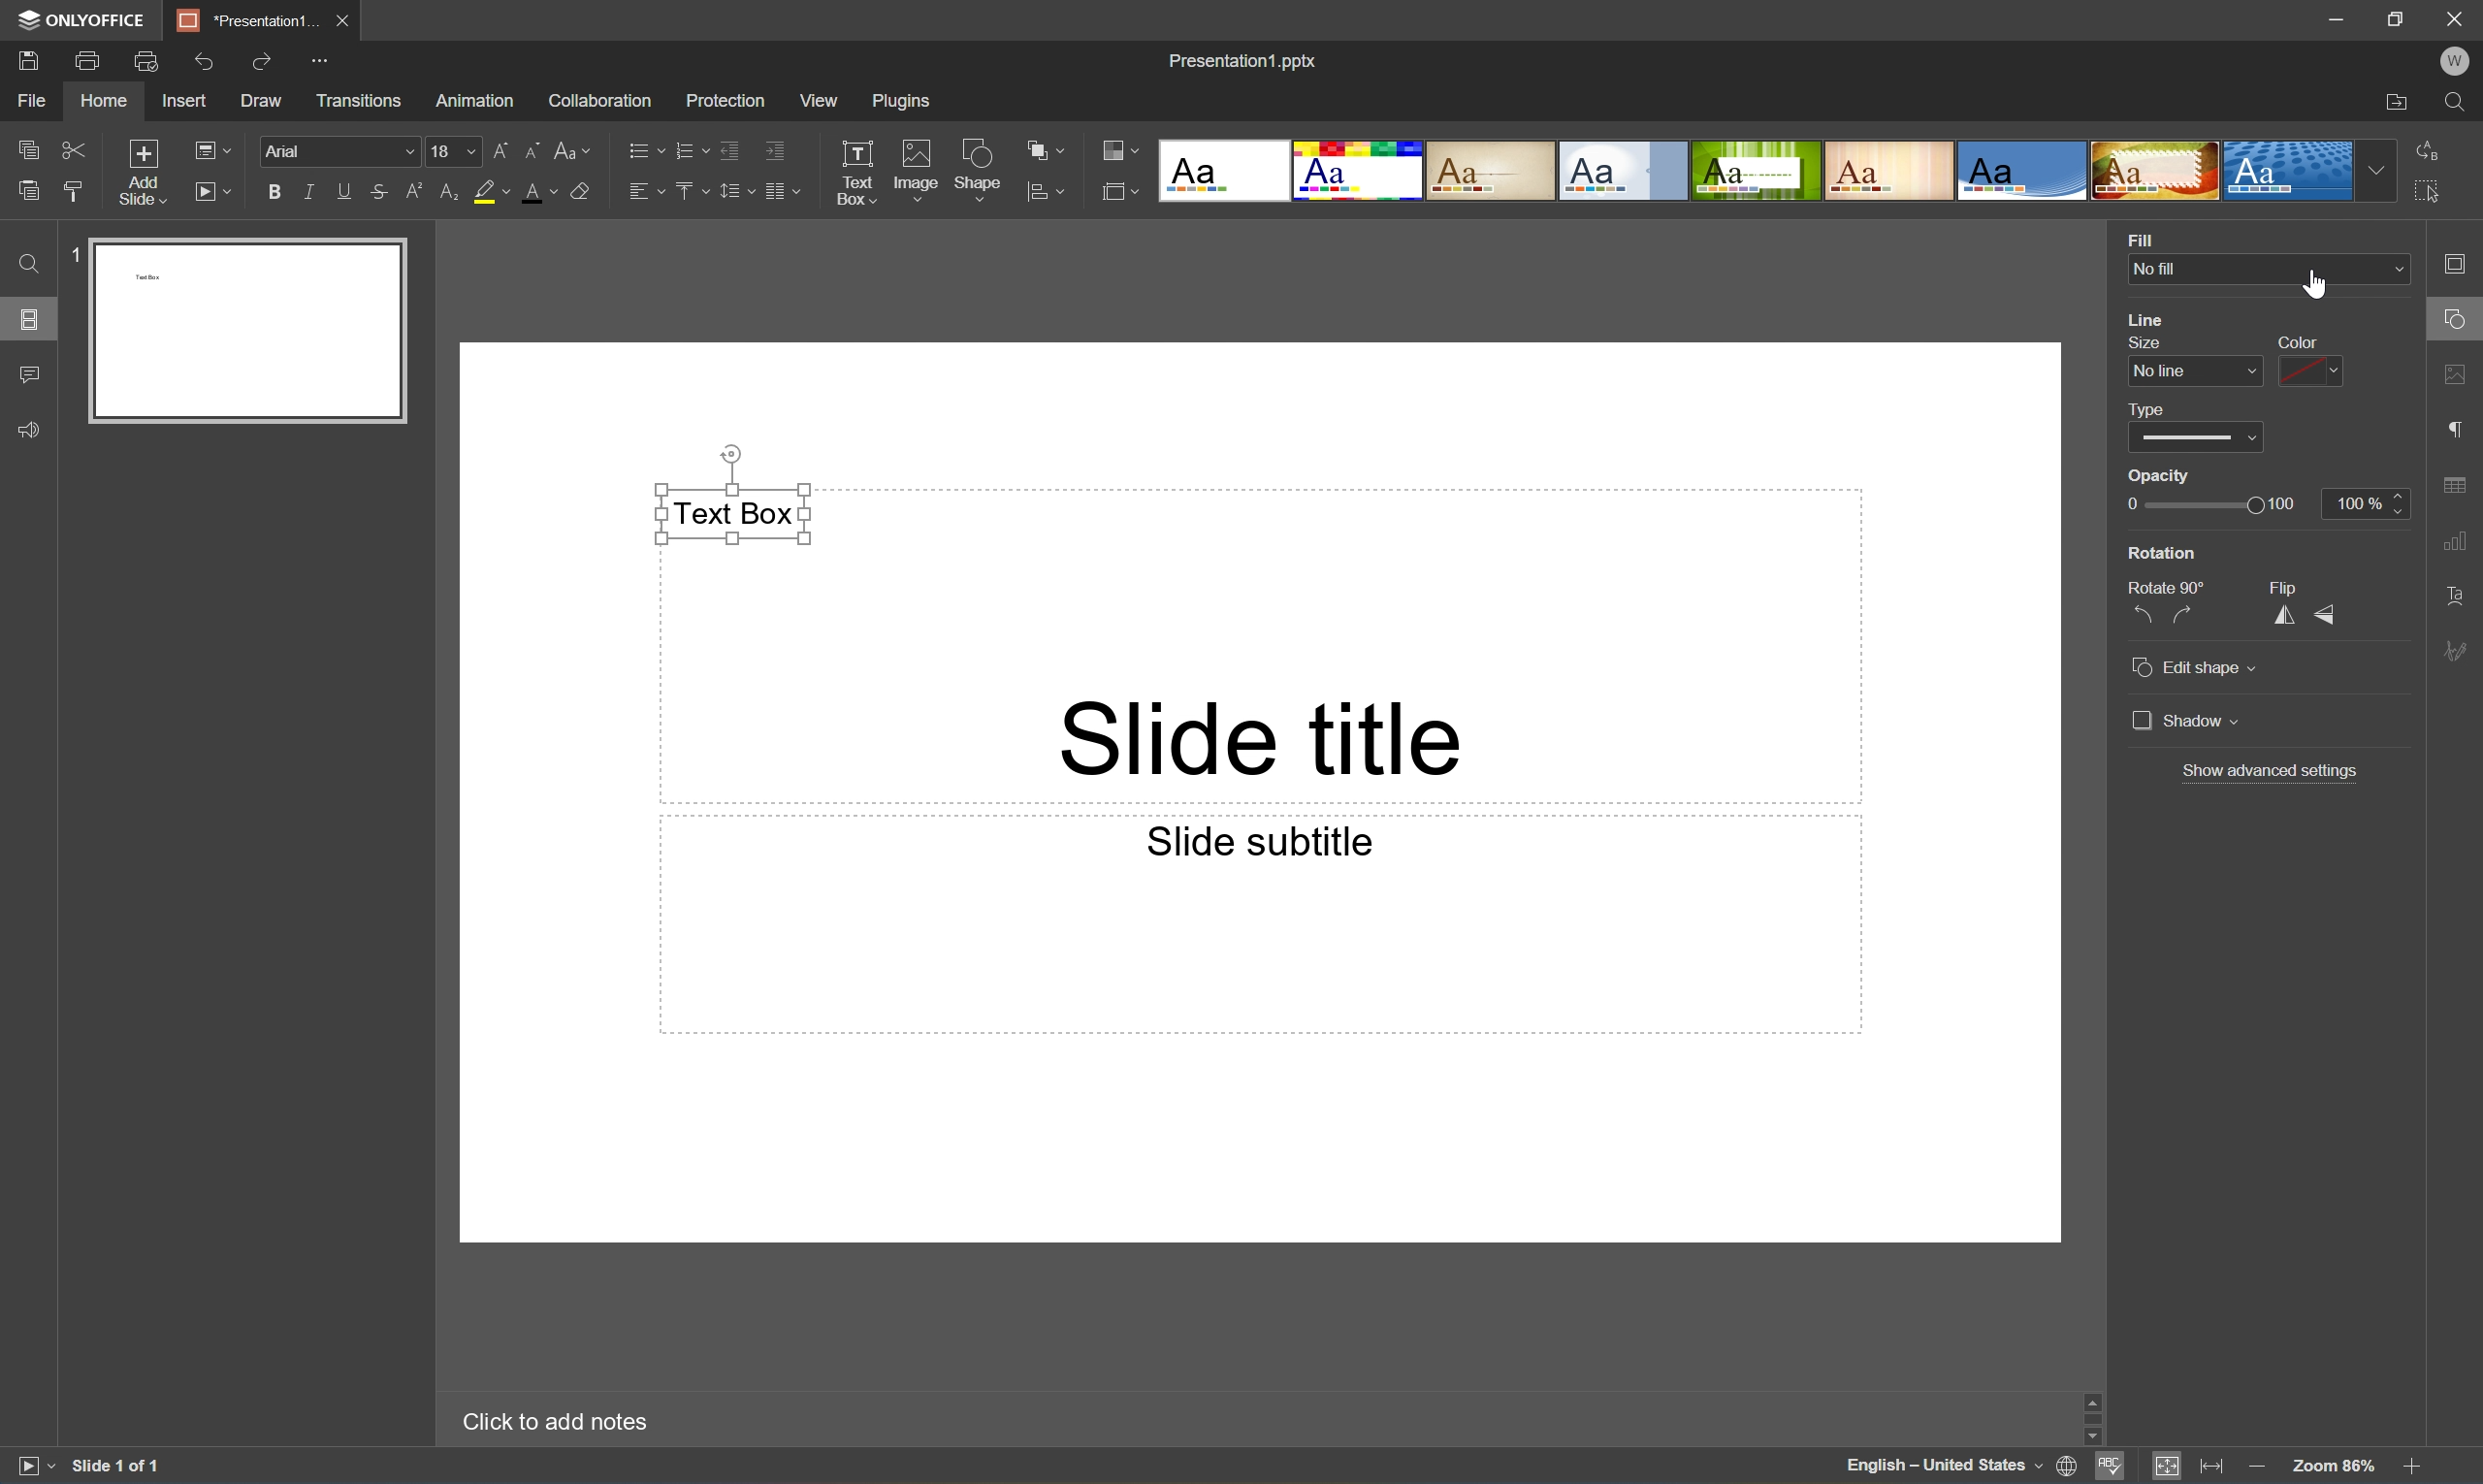 This screenshot has width=2483, height=1484. Describe the element at coordinates (2195, 374) in the screenshot. I see `No line` at that location.